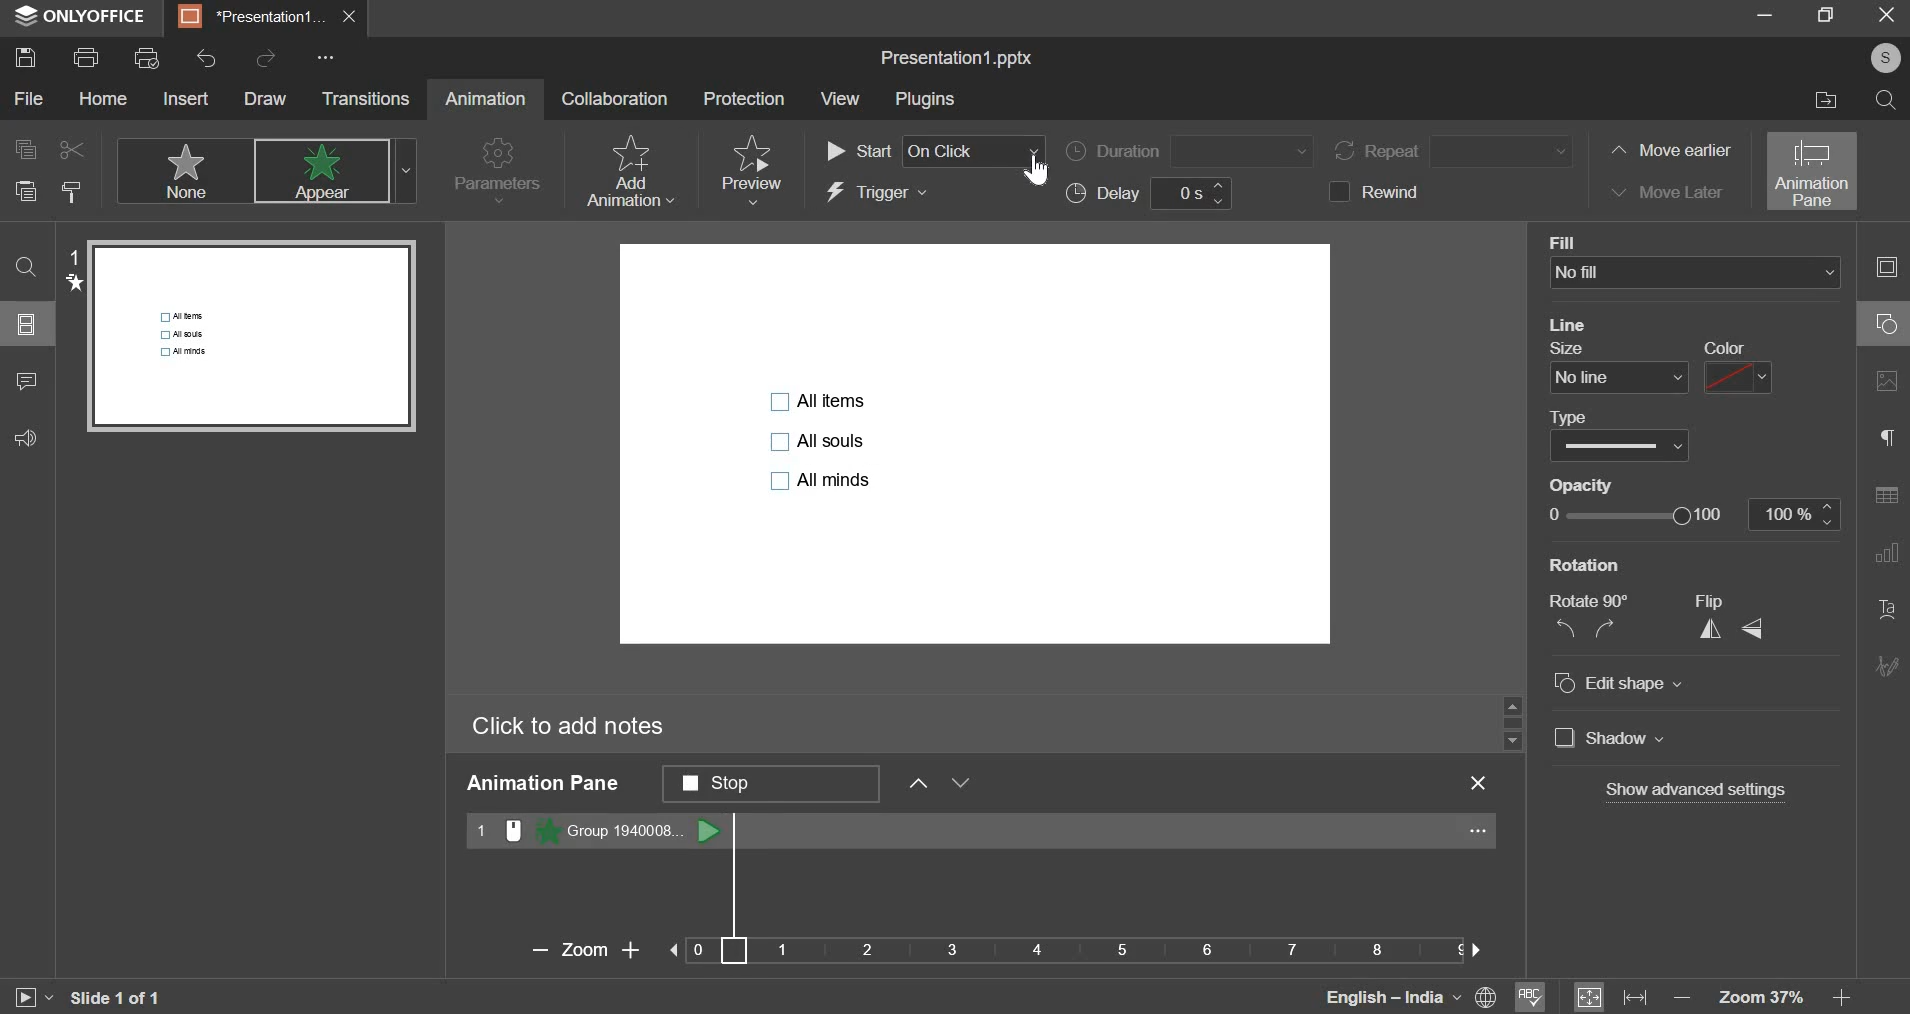  What do you see at coordinates (923, 100) in the screenshot?
I see `plugins` at bounding box center [923, 100].